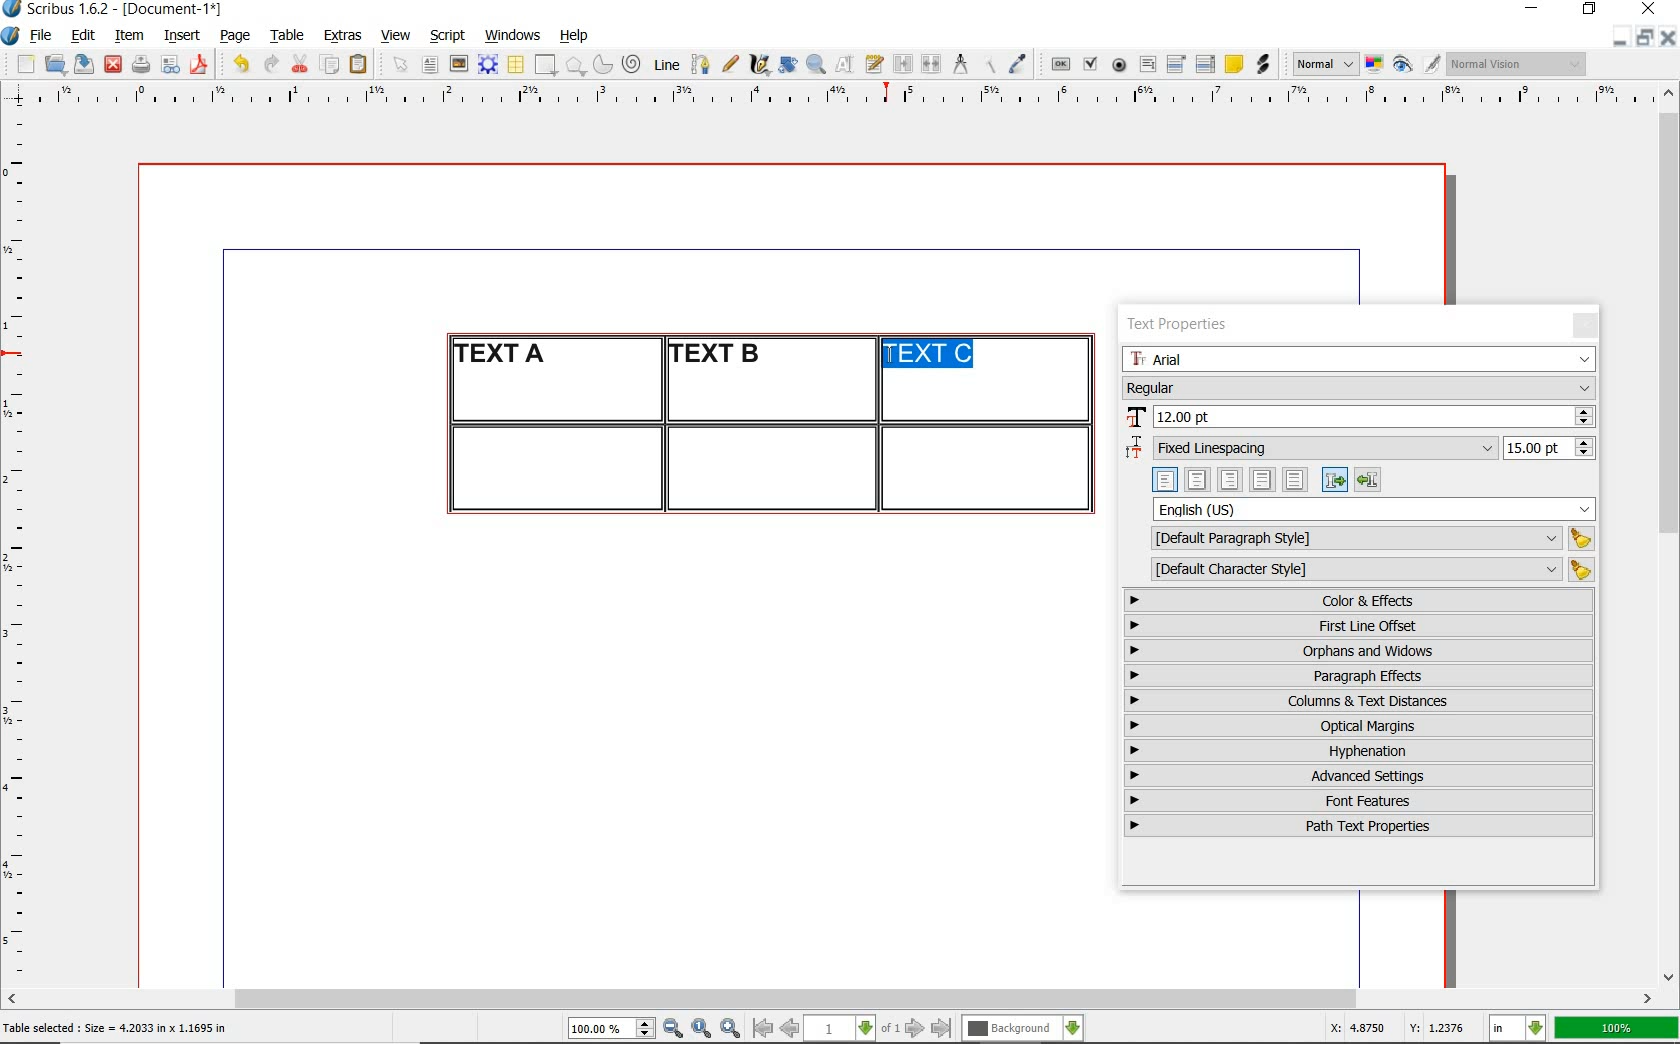  Describe the element at coordinates (1357, 652) in the screenshot. I see `orphans & windows` at that location.